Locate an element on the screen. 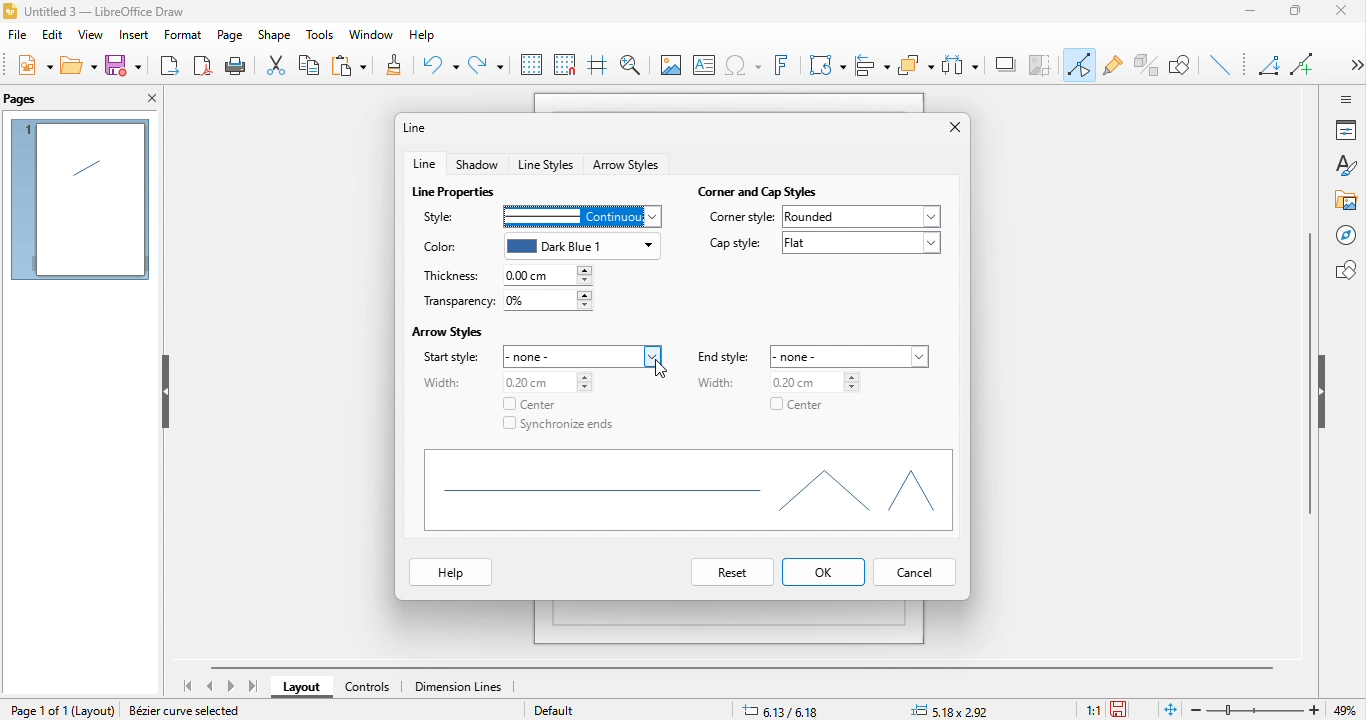 Image resolution: width=1366 pixels, height=720 pixels. undo is located at coordinates (441, 67).